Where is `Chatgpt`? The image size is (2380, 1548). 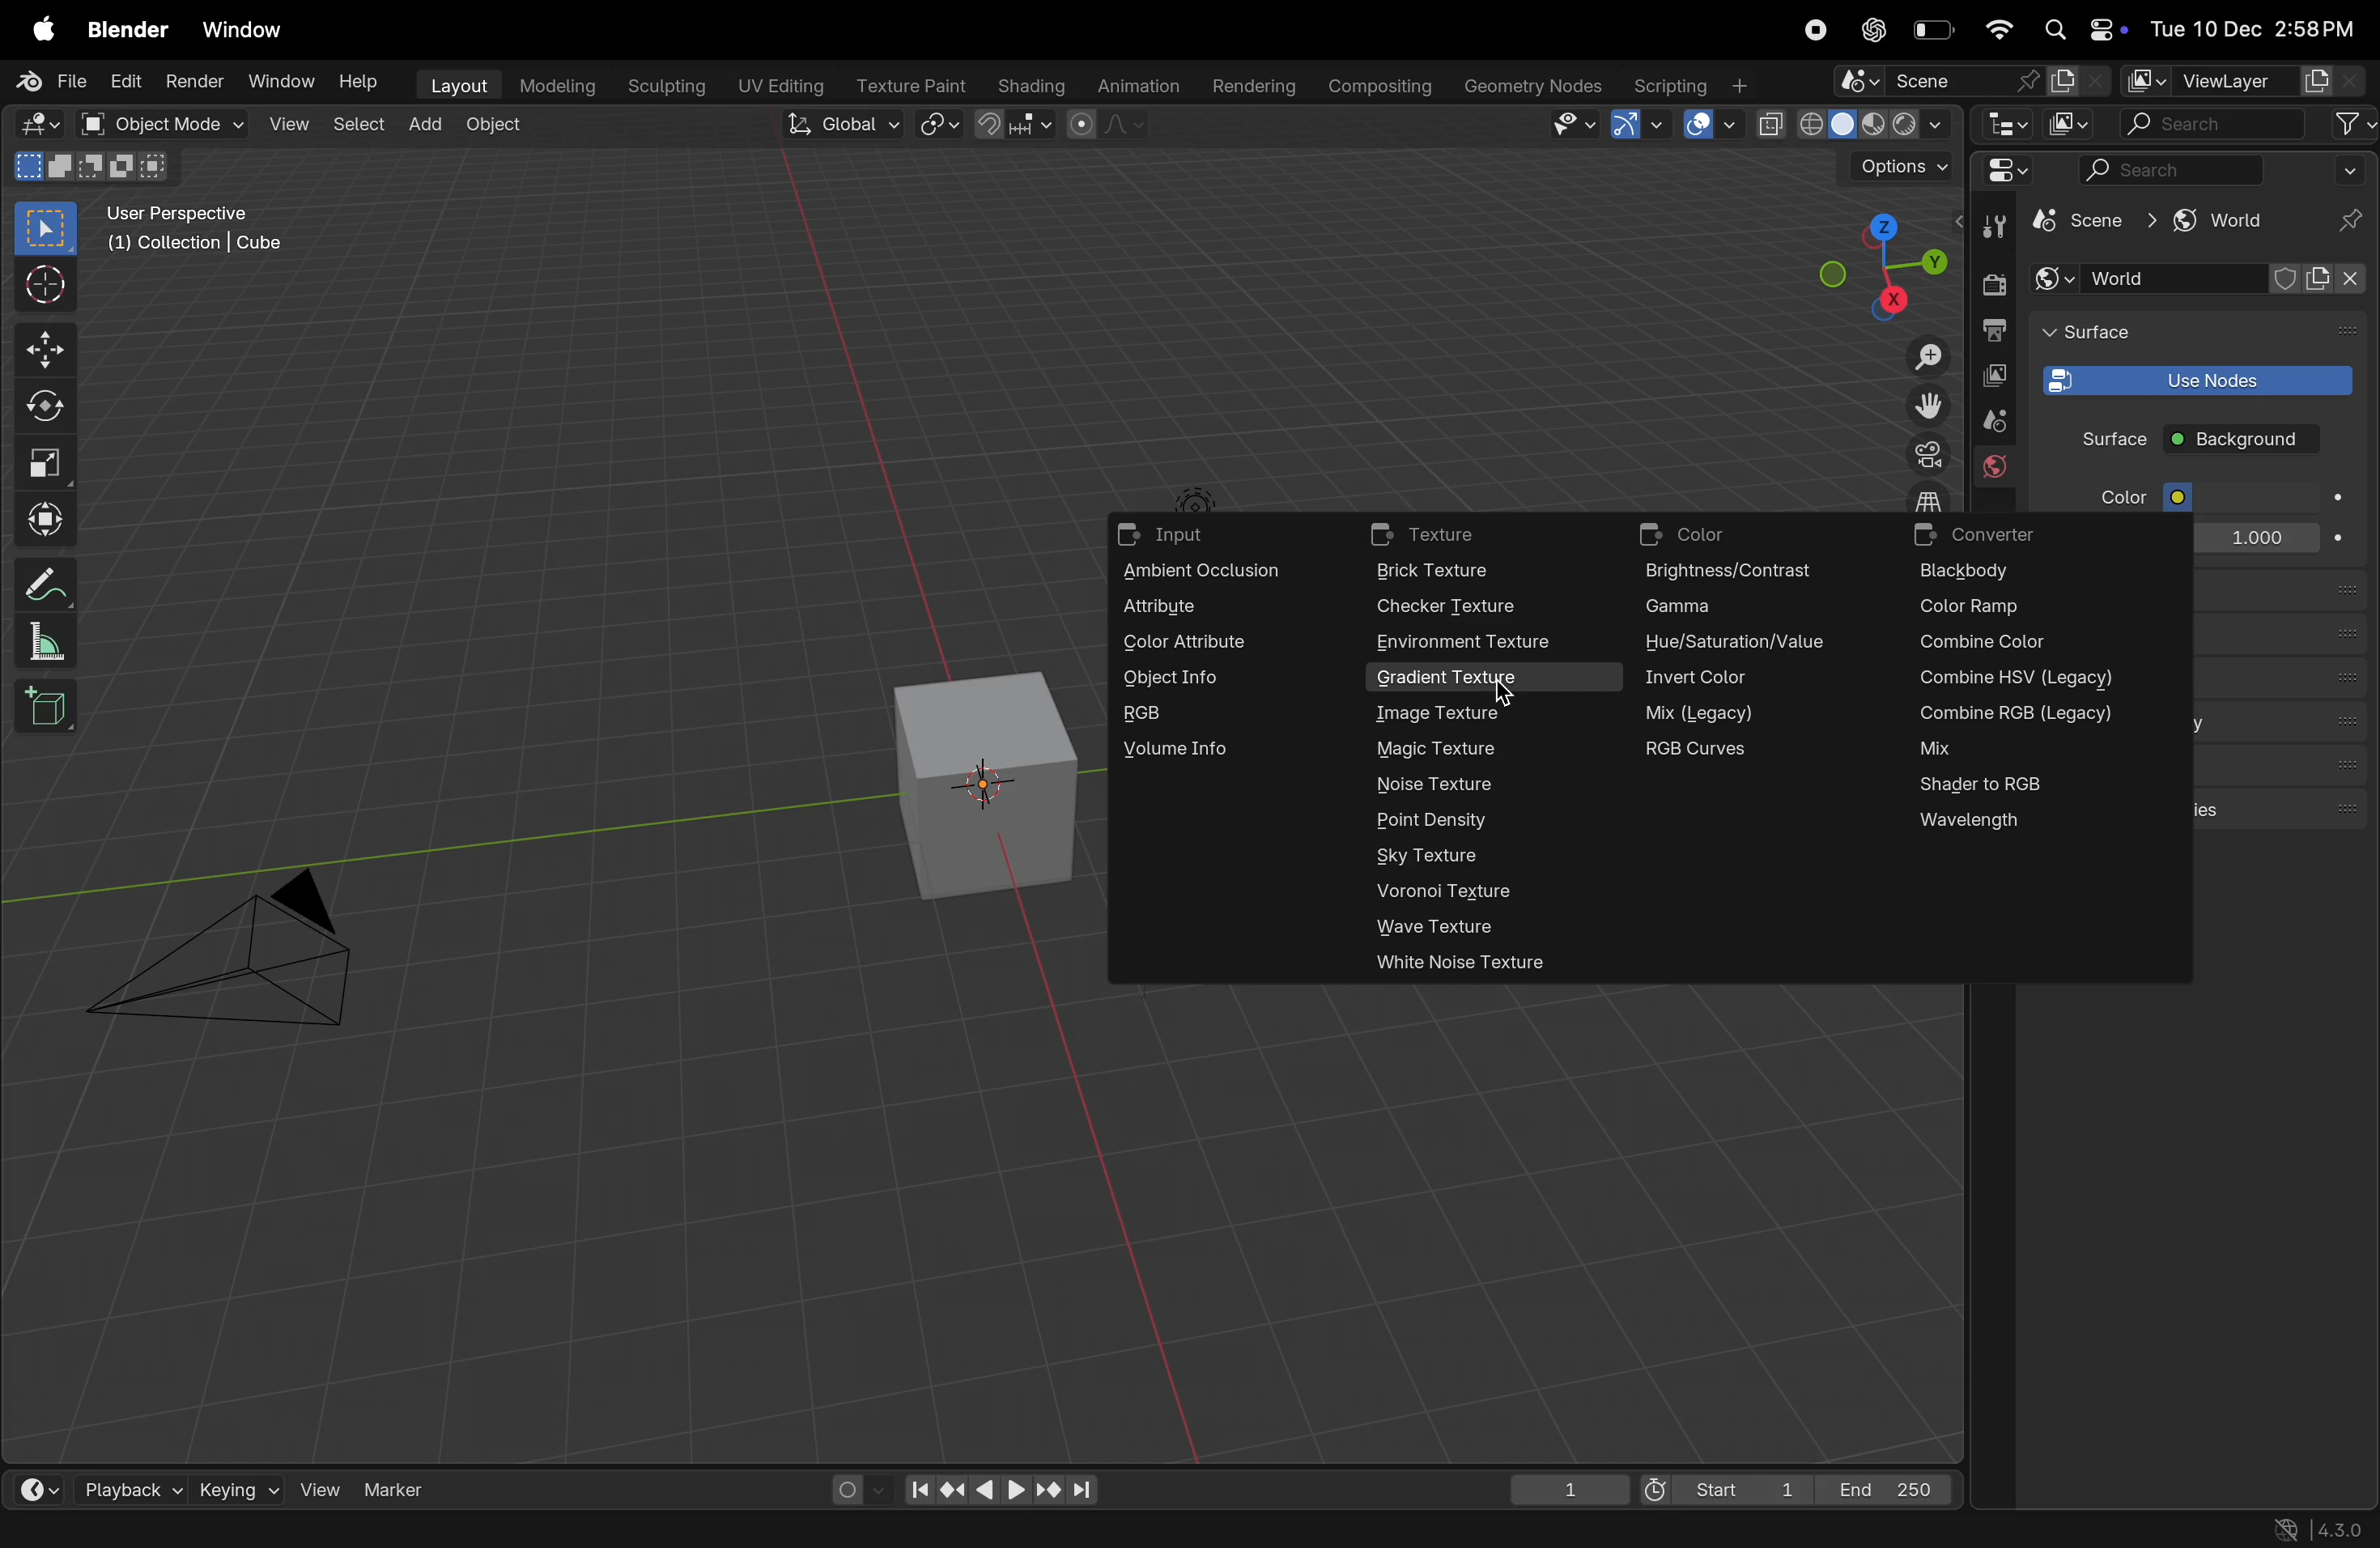 Chatgpt is located at coordinates (1872, 29).